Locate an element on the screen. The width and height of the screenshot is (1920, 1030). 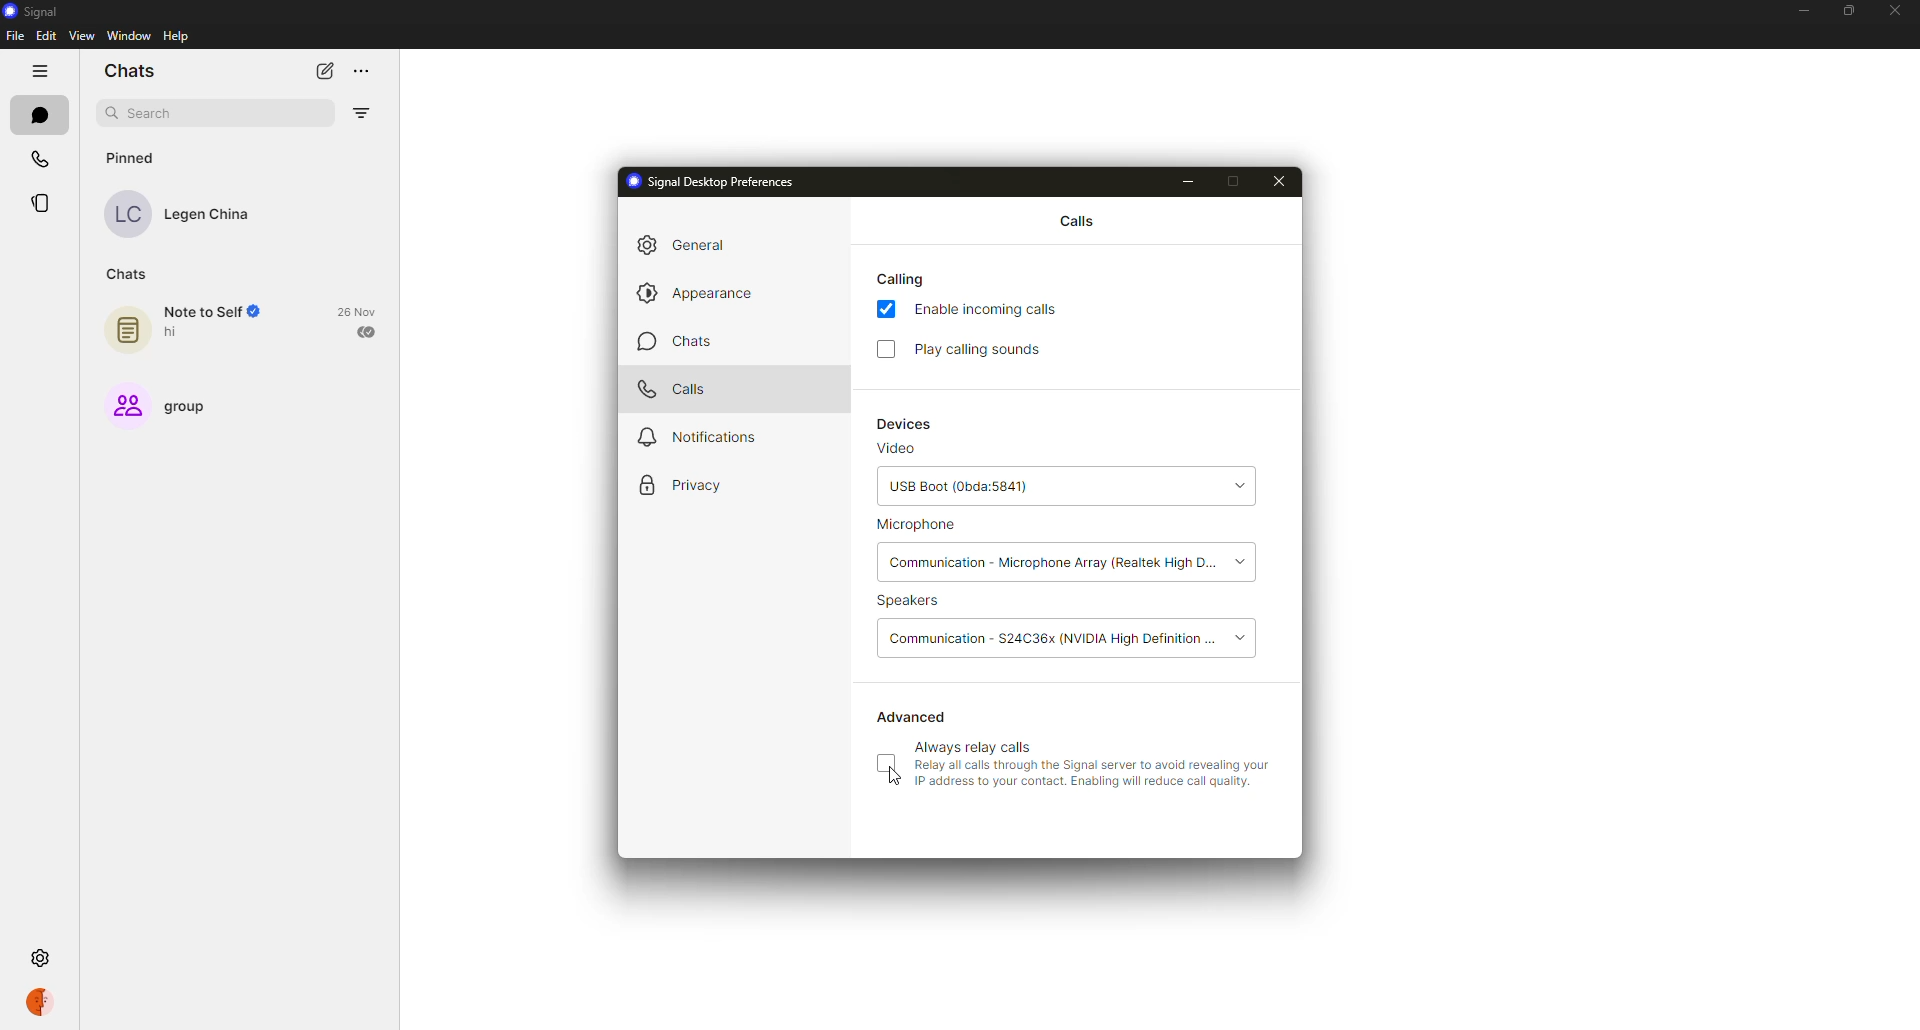
group is located at coordinates (124, 405).